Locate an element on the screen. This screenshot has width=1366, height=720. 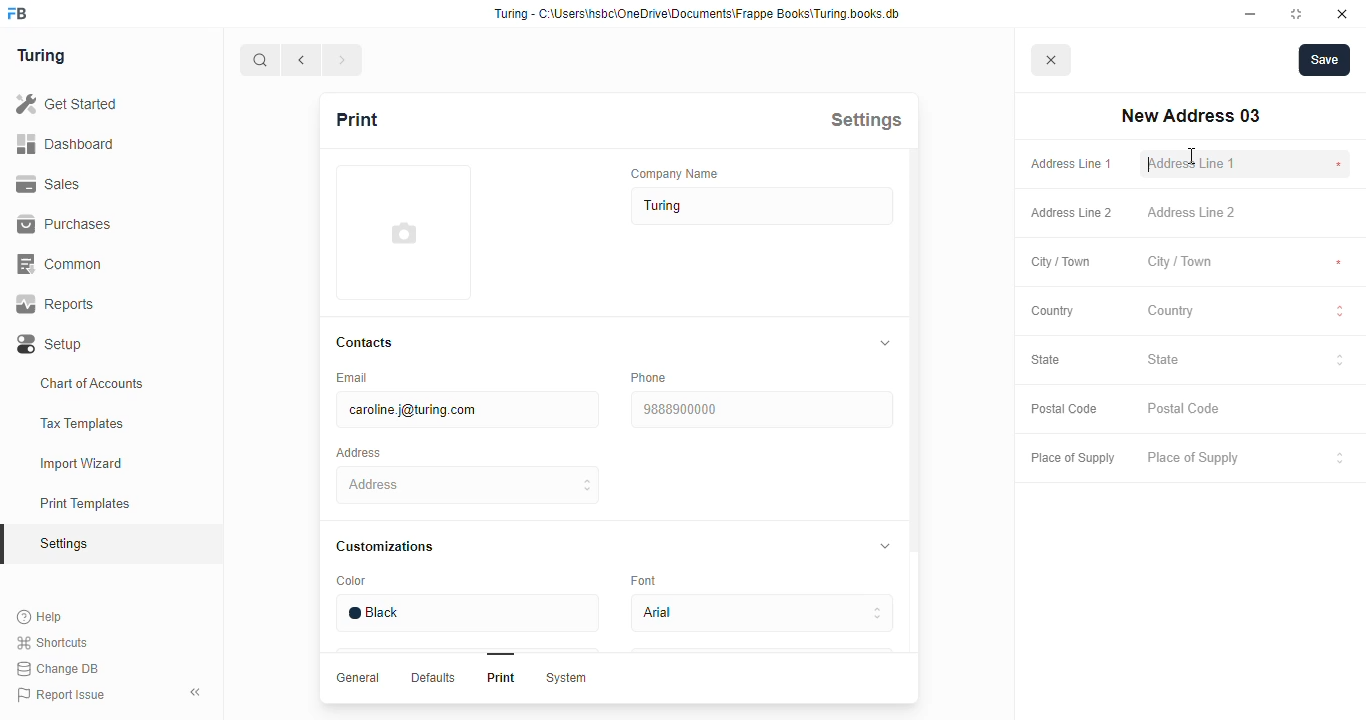
scroll bar is located at coordinates (913, 426).